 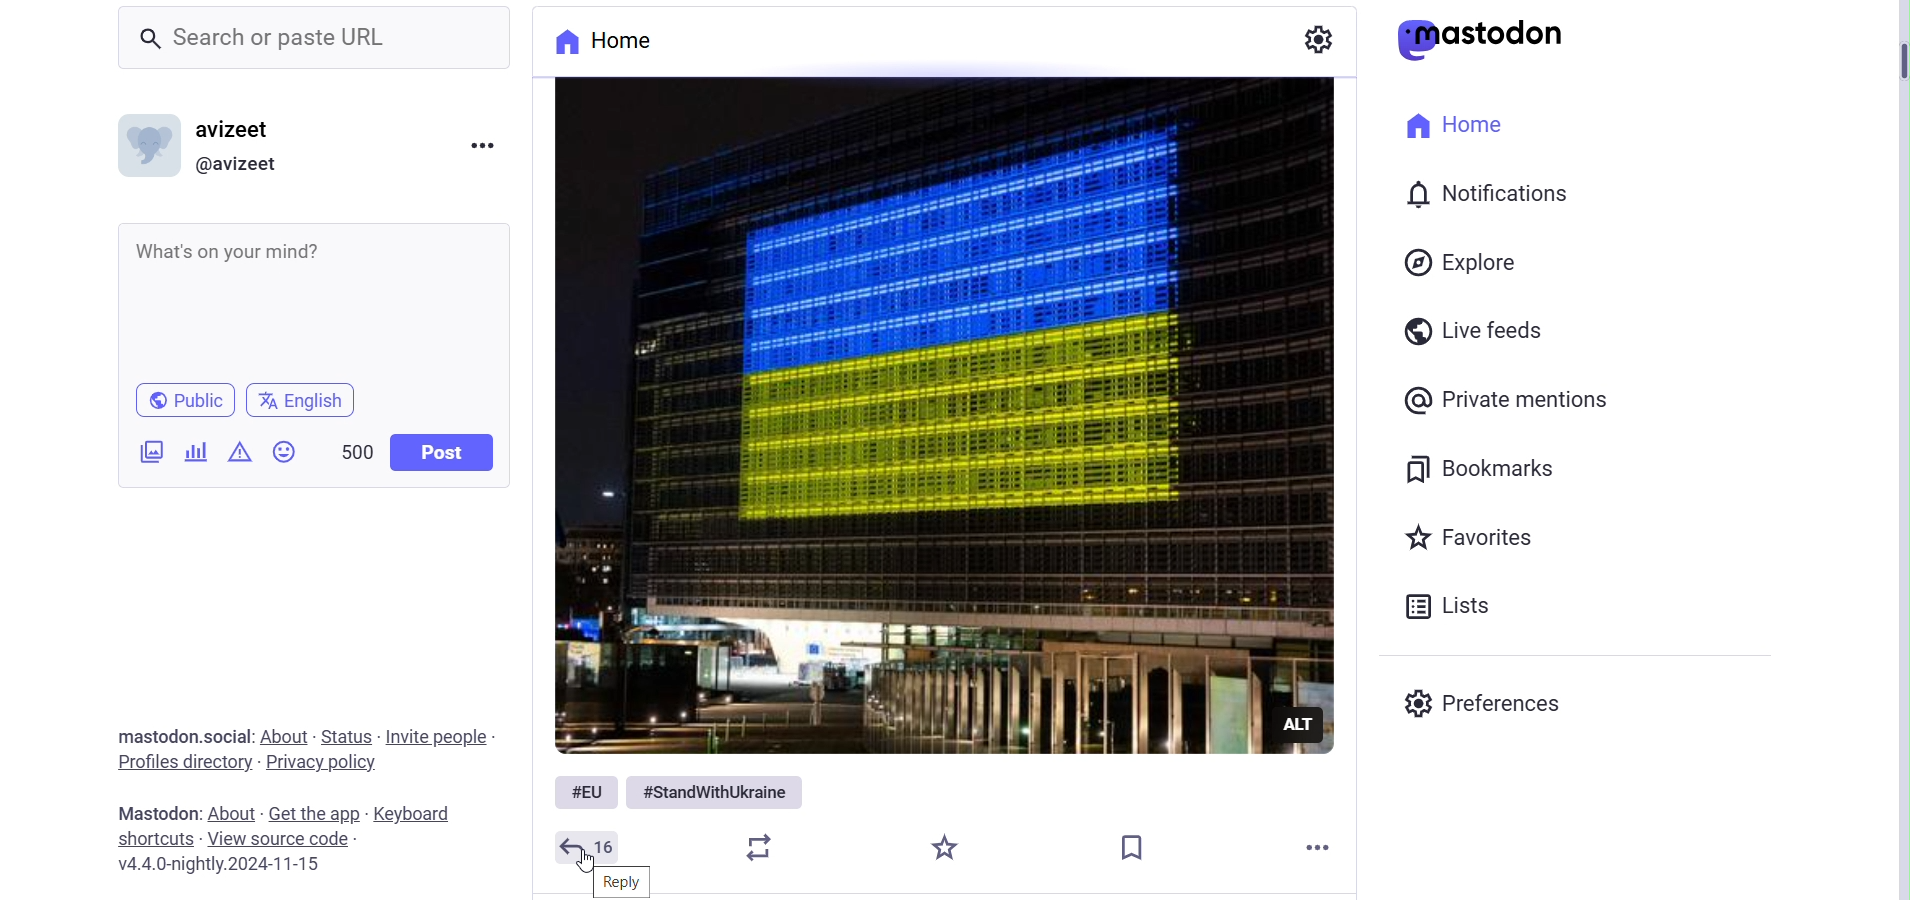 What do you see at coordinates (1321, 39) in the screenshot?
I see `Settings` at bounding box center [1321, 39].